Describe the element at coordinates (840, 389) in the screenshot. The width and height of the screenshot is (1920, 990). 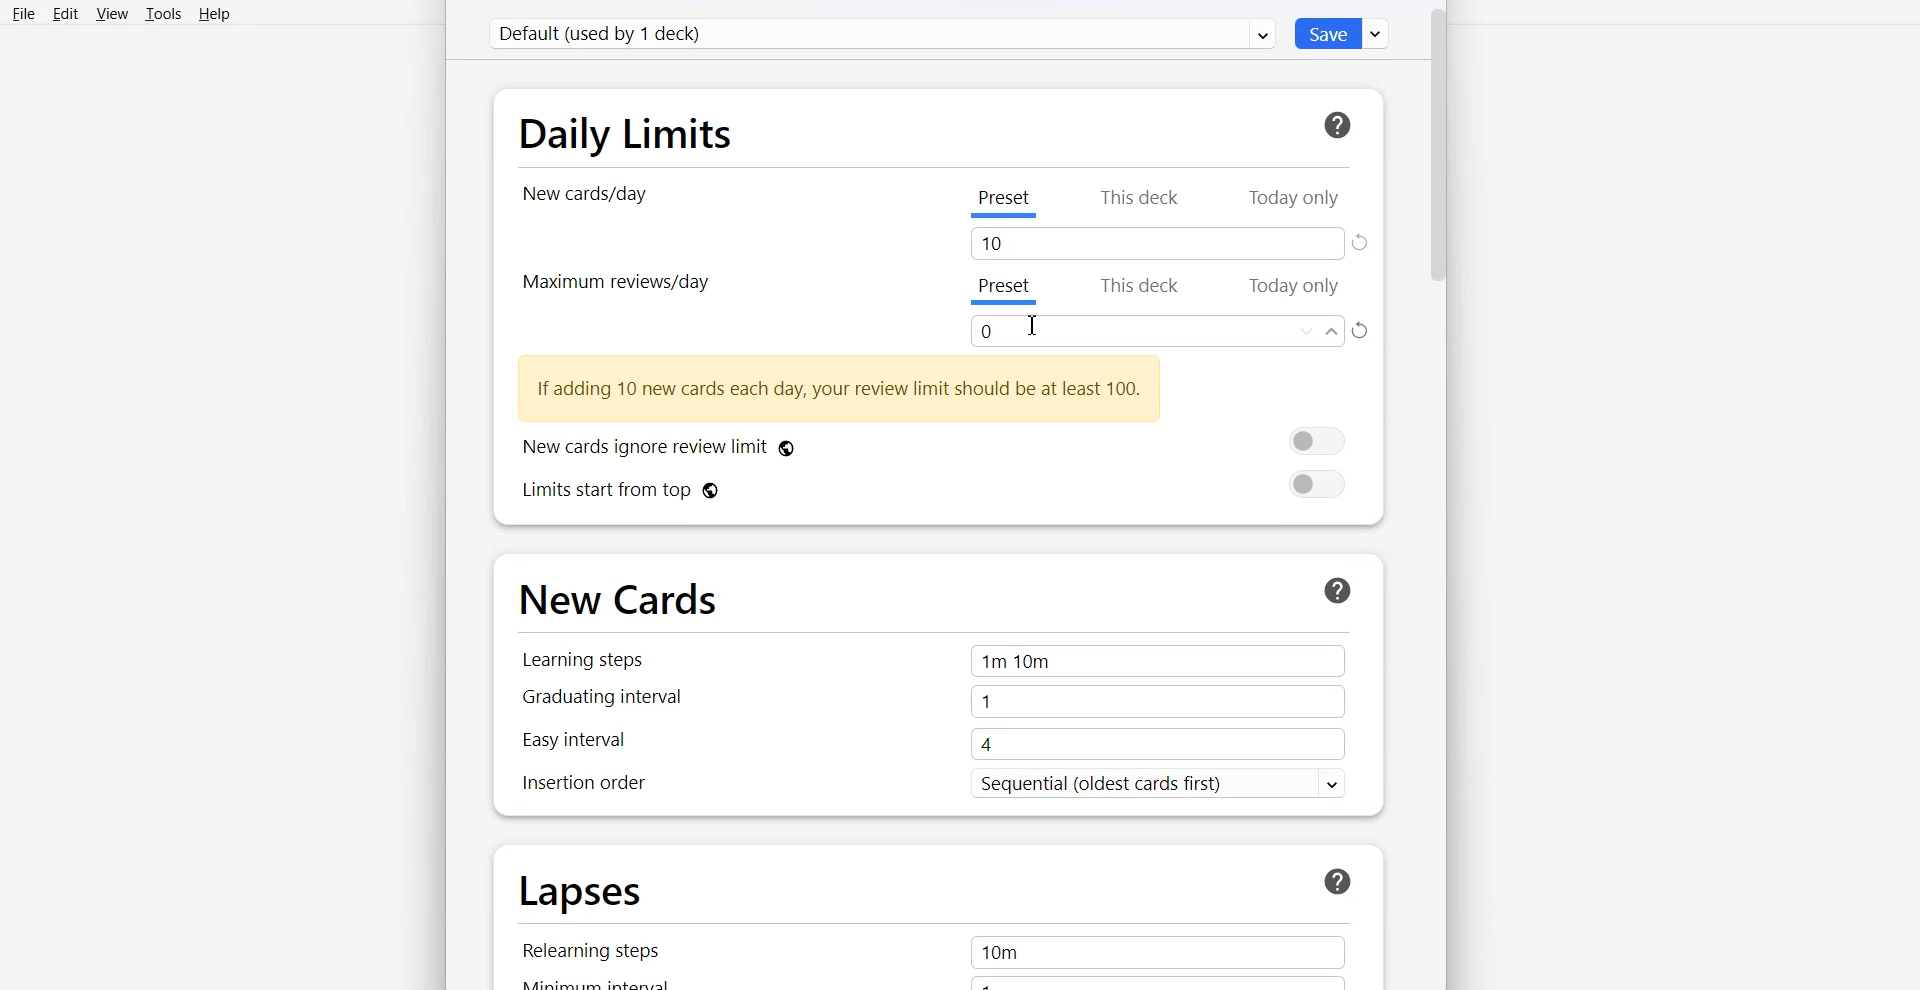
I see `Text` at that location.